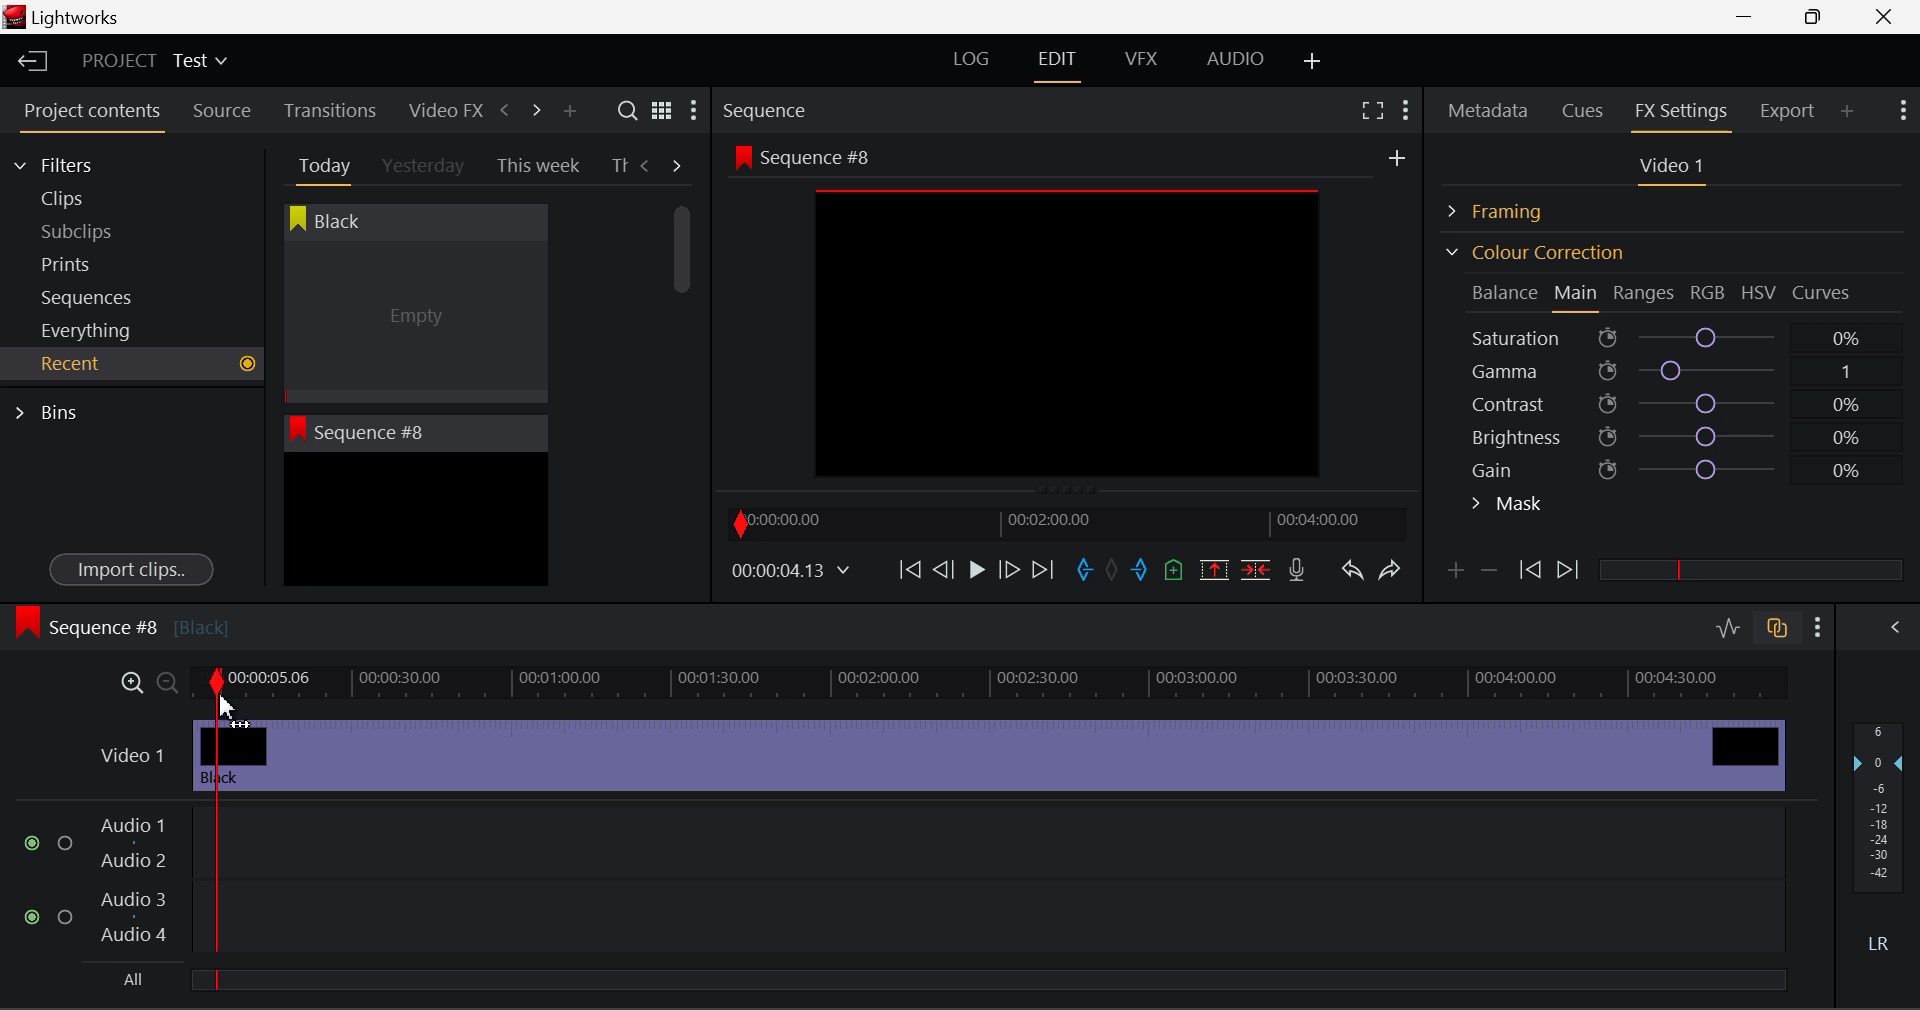 Image resolution: width=1920 pixels, height=1010 pixels. What do you see at coordinates (425, 167) in the screenshot?
I see `Yesterday Tab` at bounding box center [425, 167].